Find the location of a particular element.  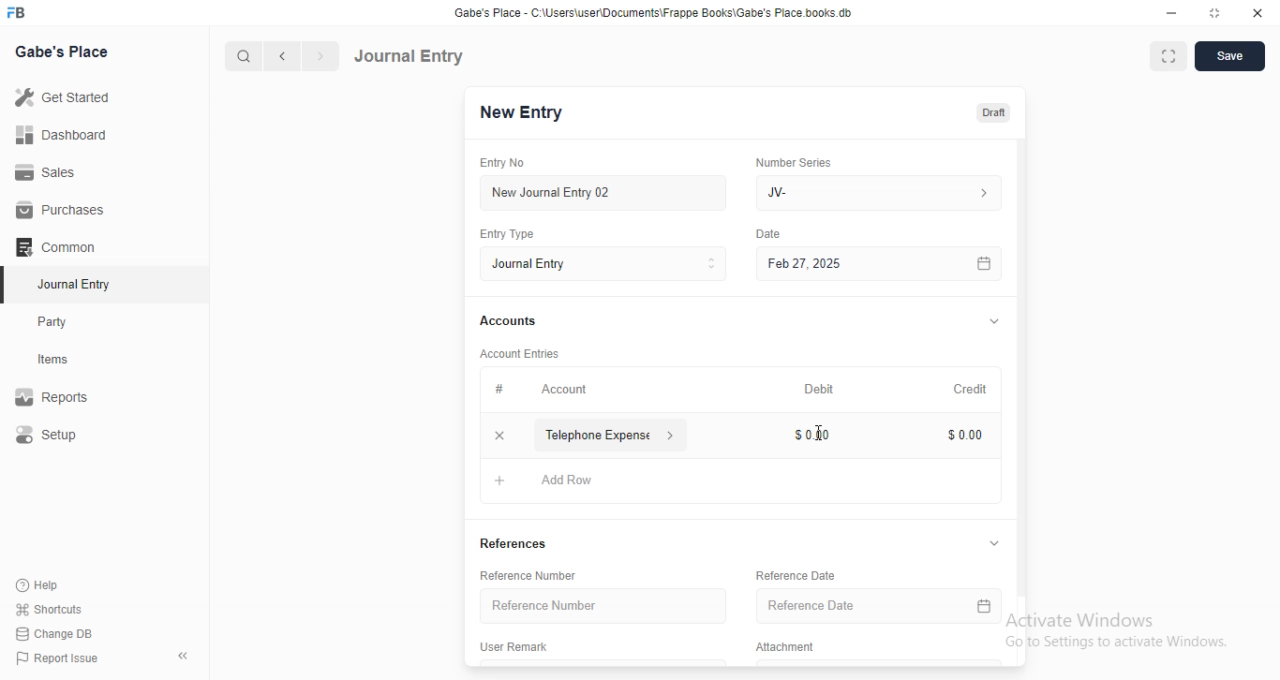

0.00 is located at coordinates (958, 436).